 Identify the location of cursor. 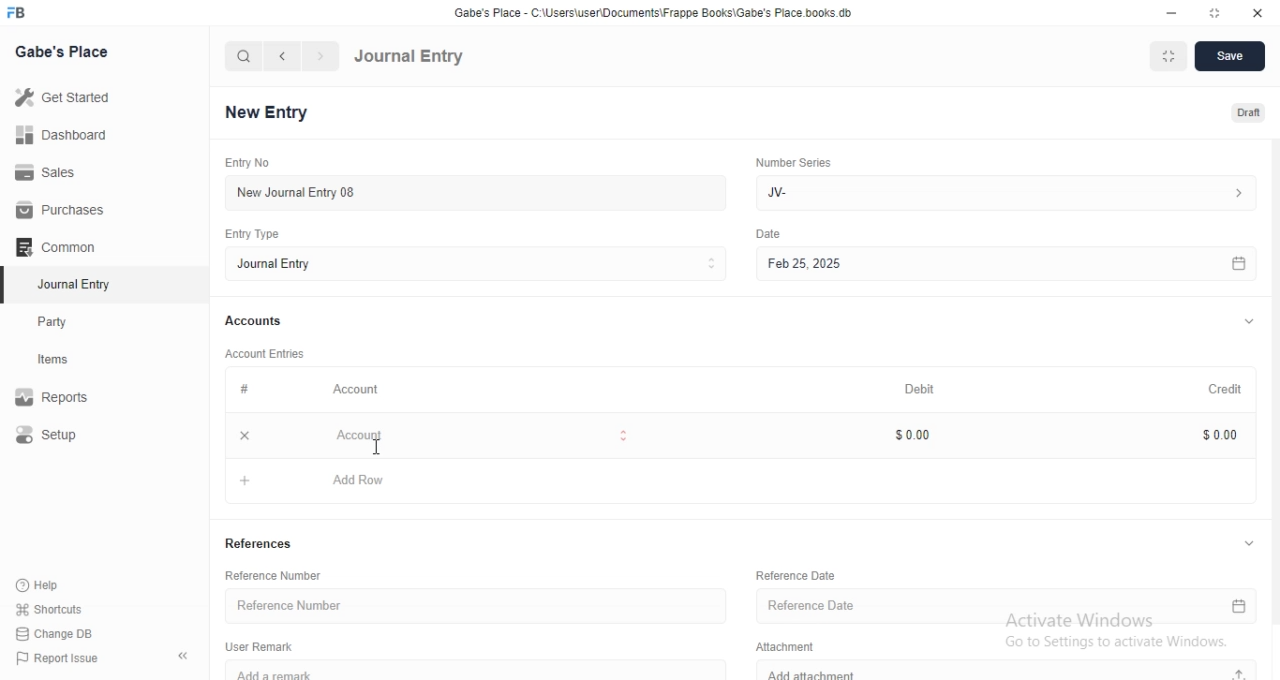
(378, 445).